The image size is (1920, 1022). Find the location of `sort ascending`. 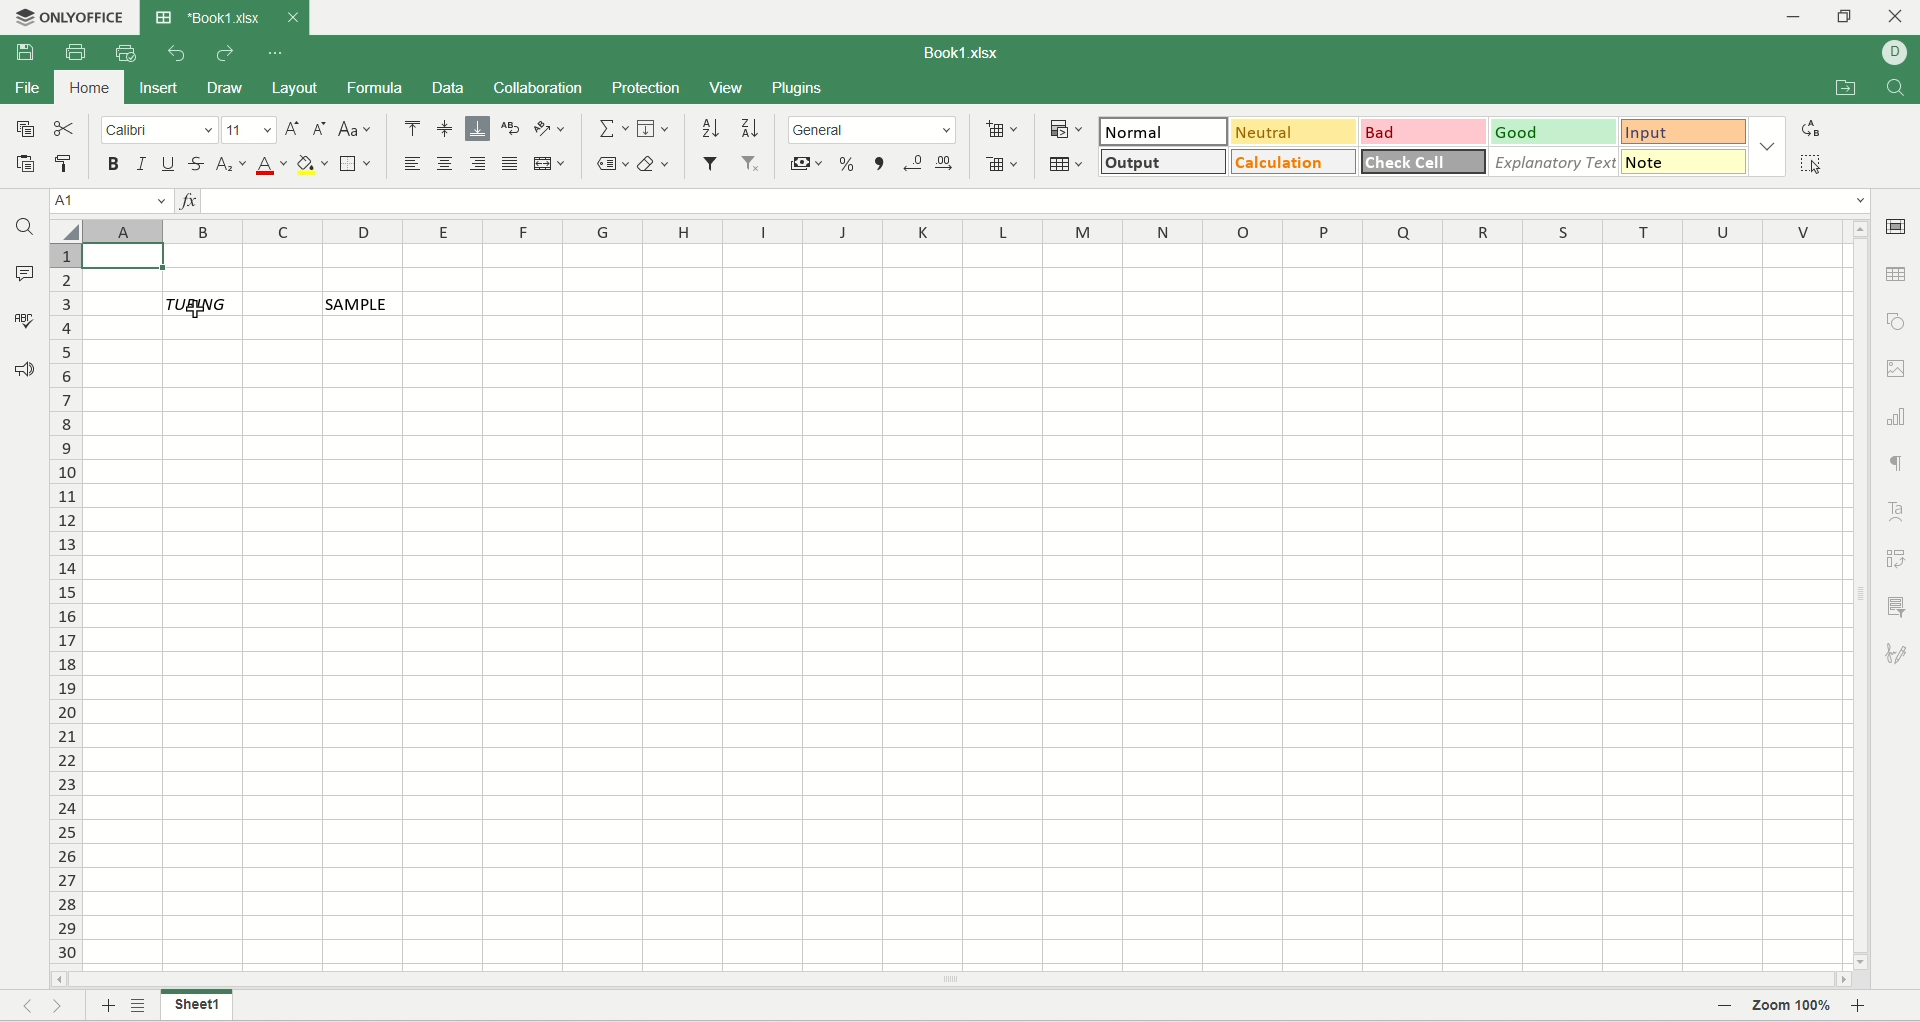

sort ascending is located at coordinates (711, 130).